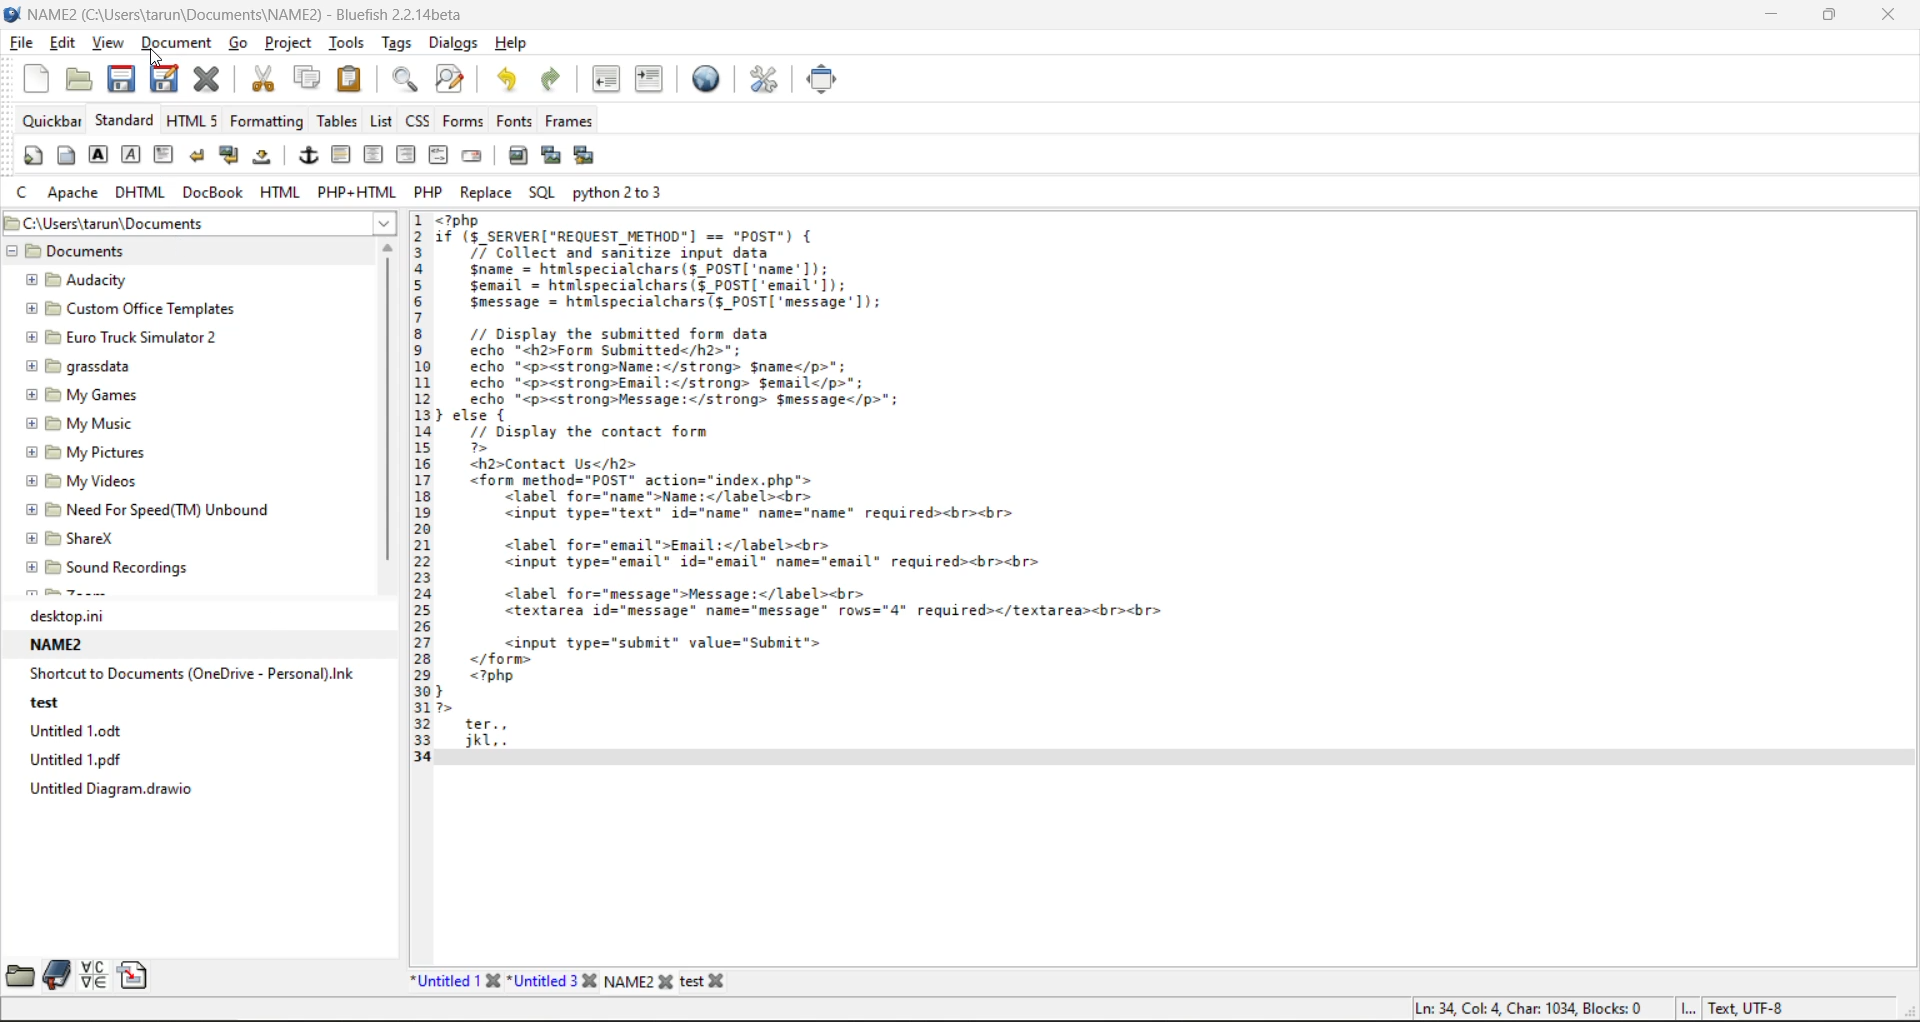  What do you see at coordinates (511, 121) in the screenshot?
I see `fonts` at bounding box center [511, 121].